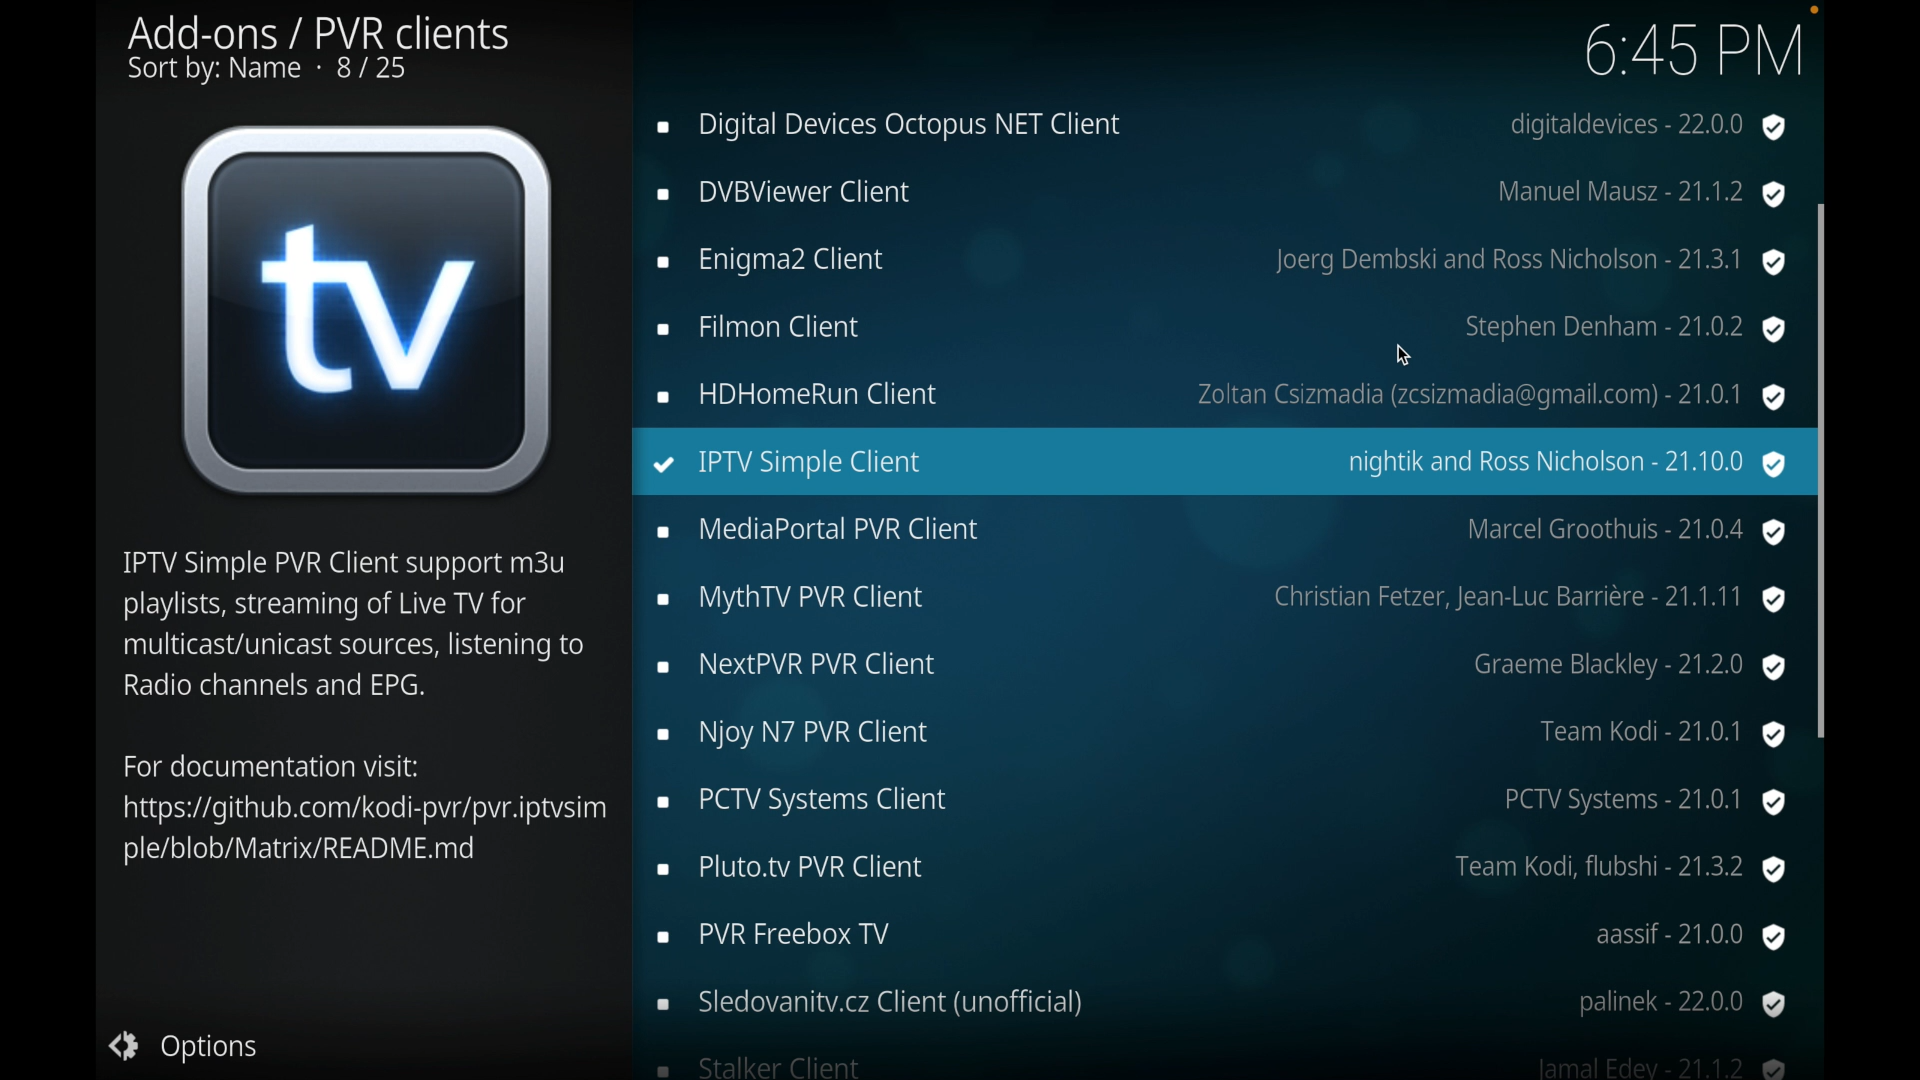 This screenshot has width=1920, height=1080. What do you see at coordinates (1405, 355) in the screenshot?
I see `cursor` at bounding box center [1405, 355].